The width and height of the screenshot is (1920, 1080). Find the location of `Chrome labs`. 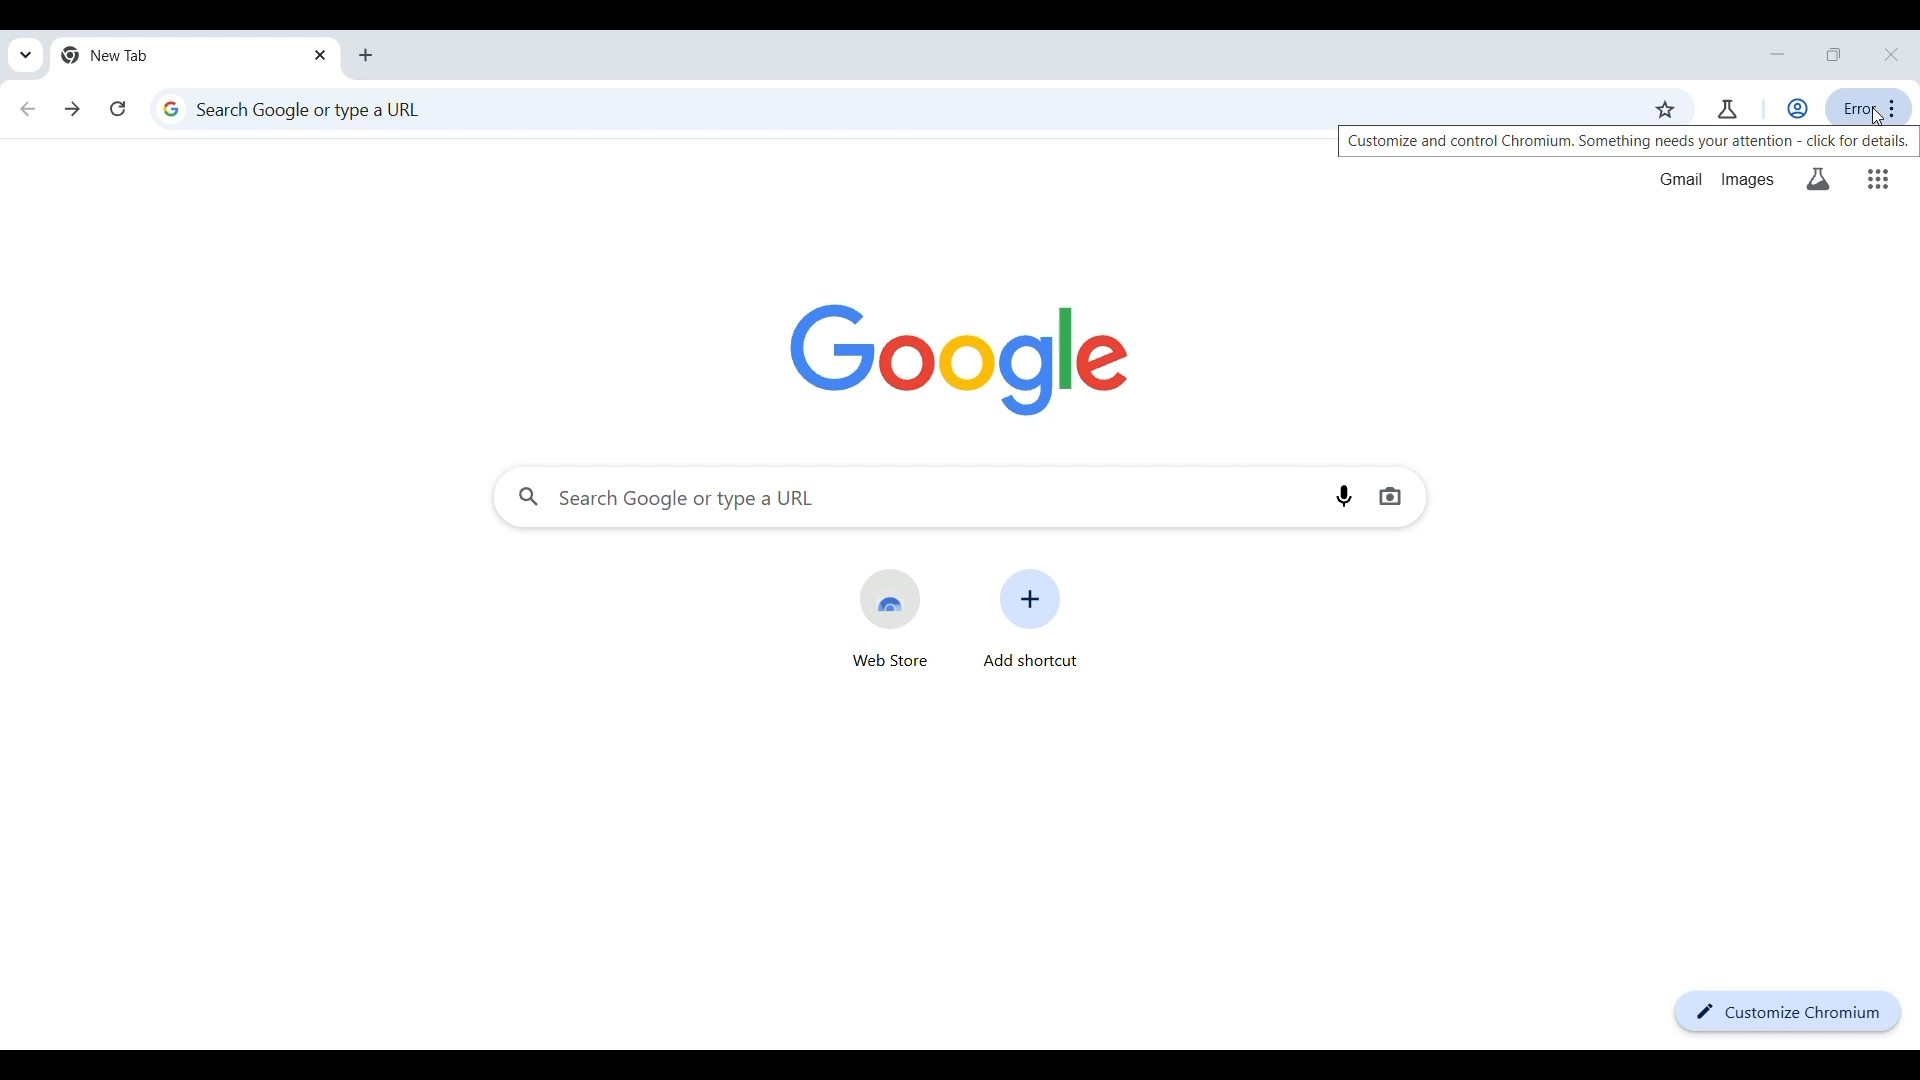

Chrome labs is located at coordinates (1728, 109).